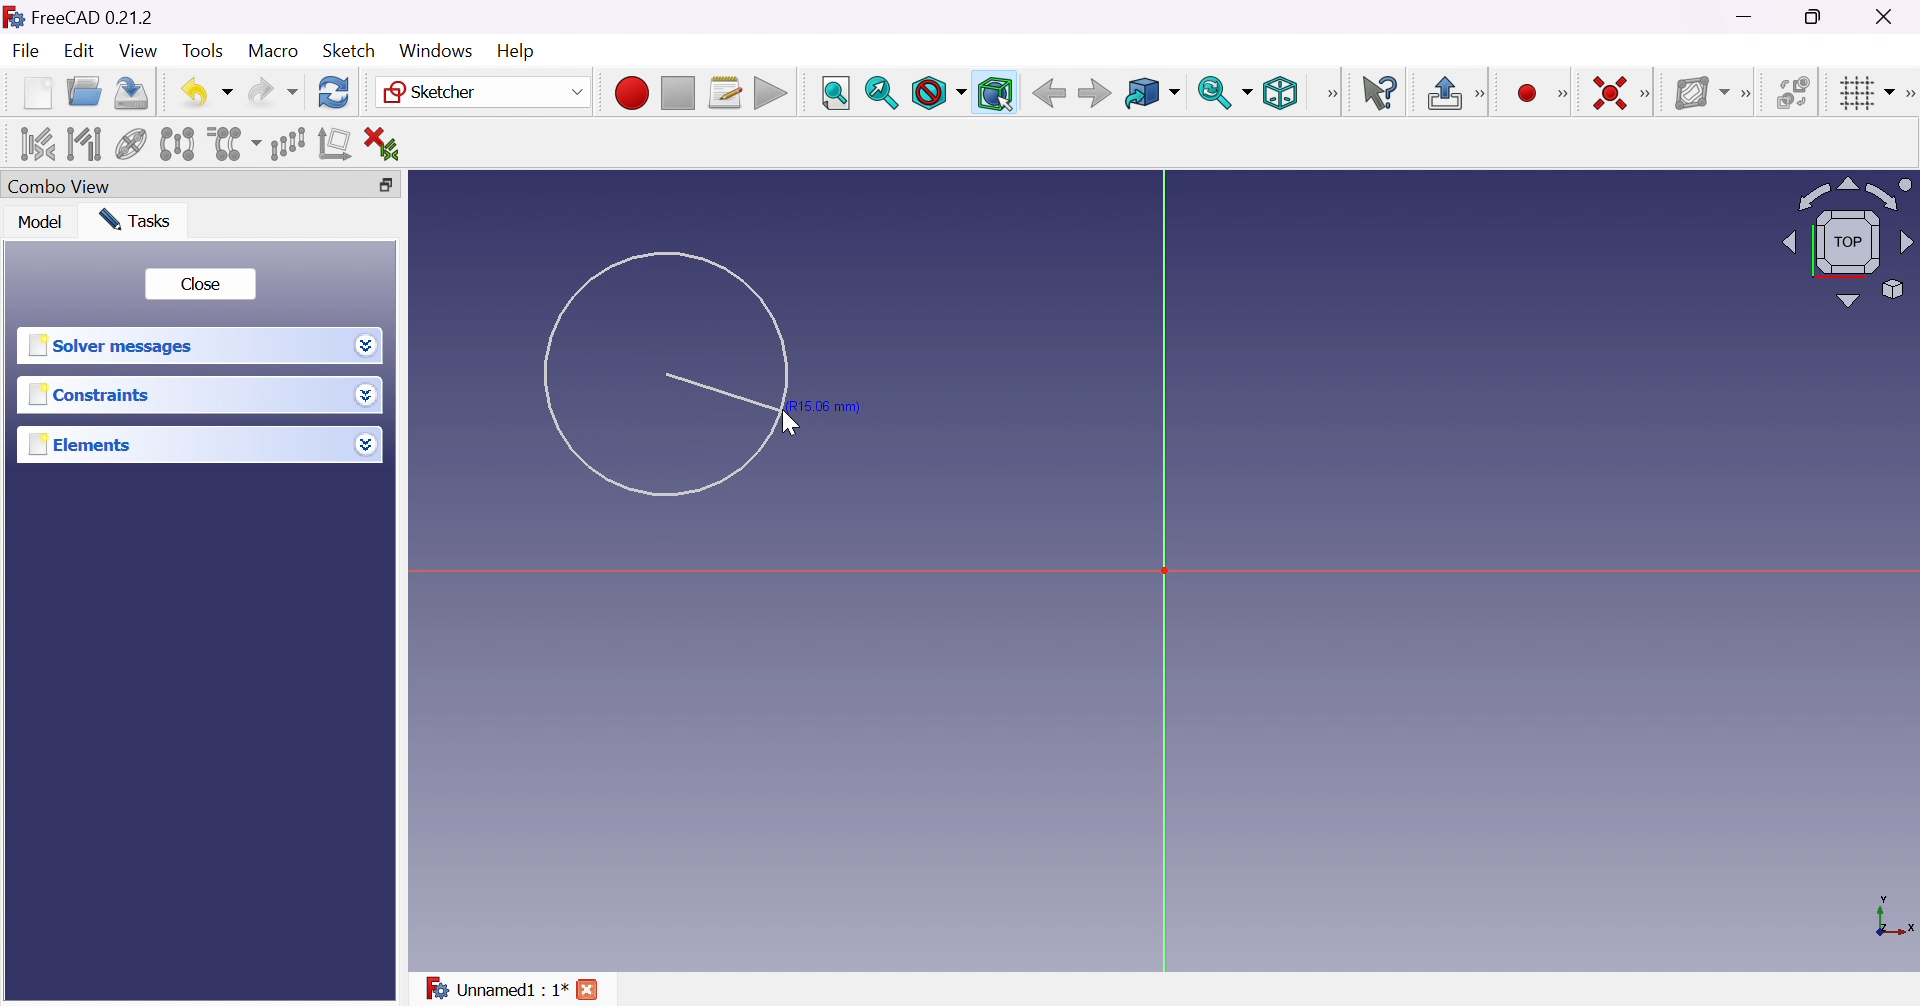 The image size is (1920, 1006). Describe the element at coordinates (1094, 95) in the screenshot. I see `Forward` at that location.